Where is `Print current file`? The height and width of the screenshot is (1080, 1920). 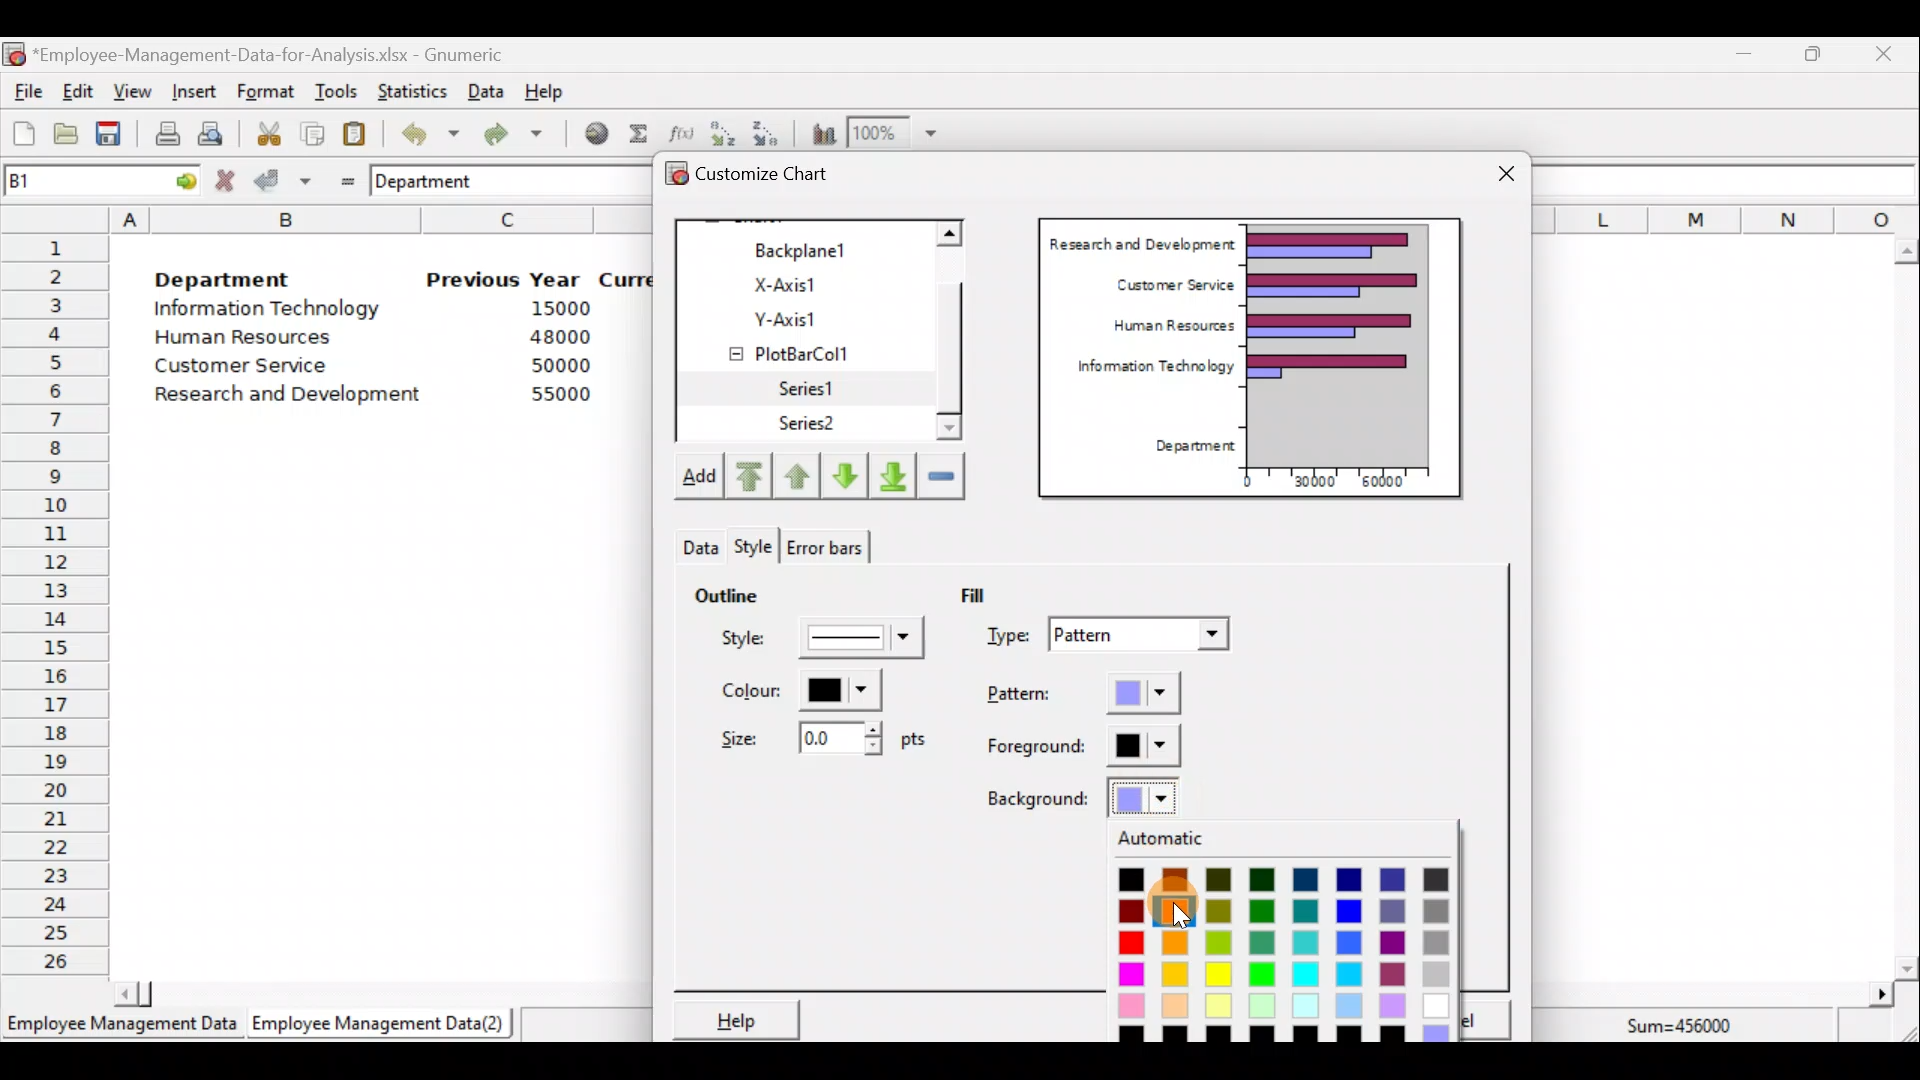 Print current file is located at coordinates (167, 133).